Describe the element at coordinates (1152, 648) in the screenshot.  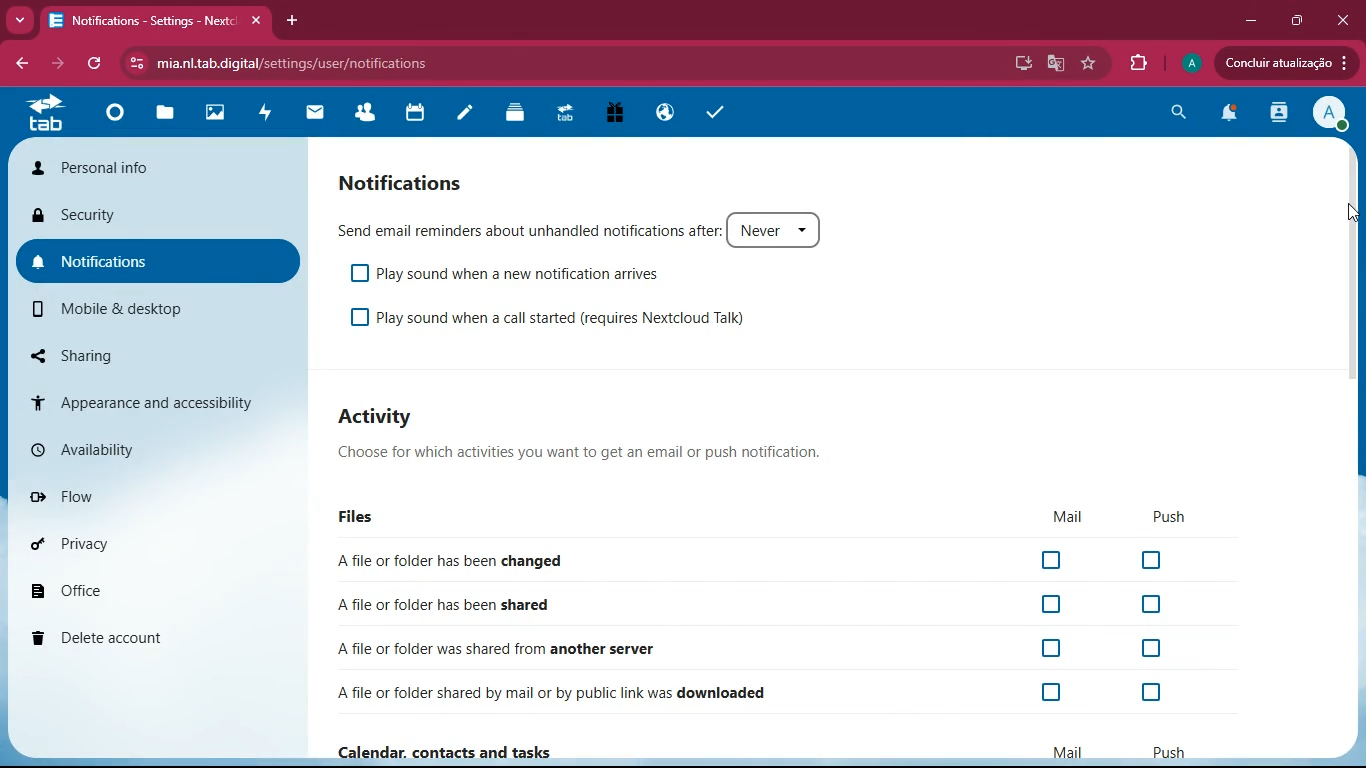
I see `off` at that location.